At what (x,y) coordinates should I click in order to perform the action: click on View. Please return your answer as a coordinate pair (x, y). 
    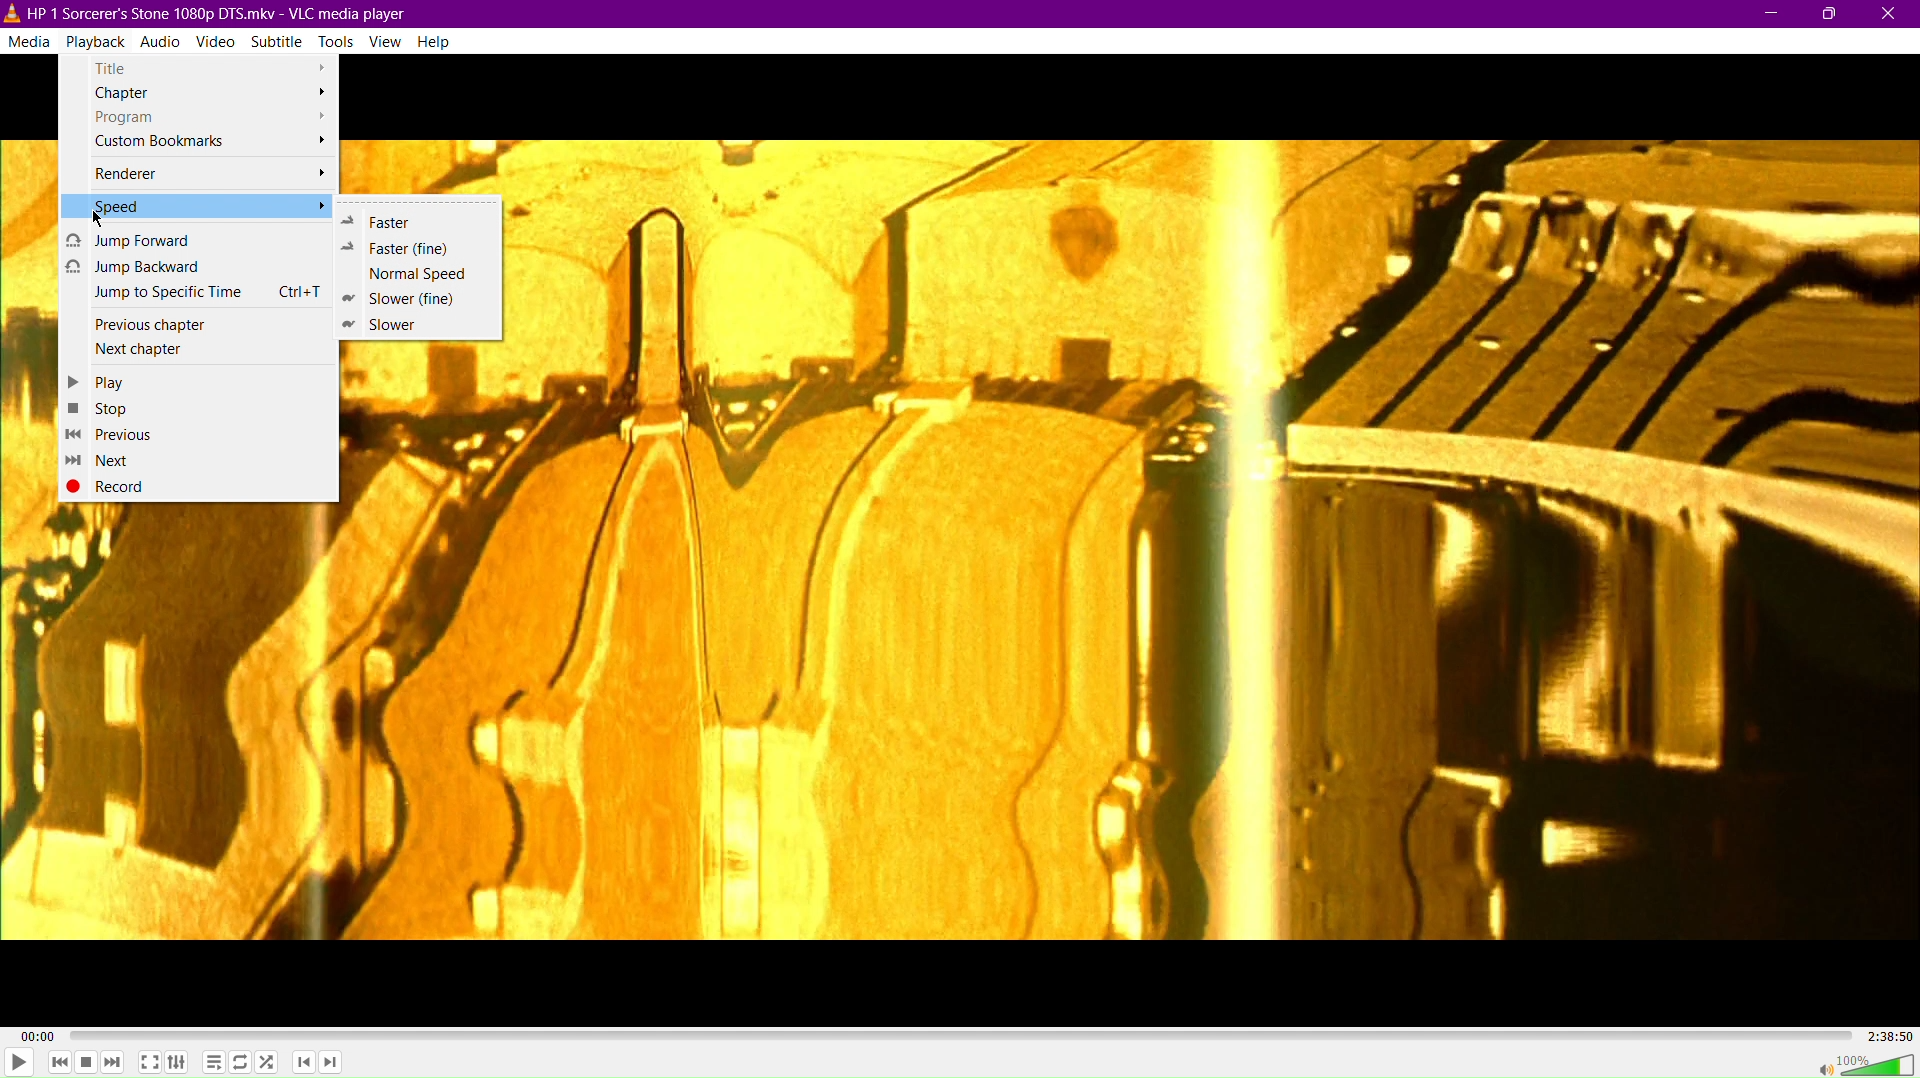
    Looking at the image, I should click on (386, 41).